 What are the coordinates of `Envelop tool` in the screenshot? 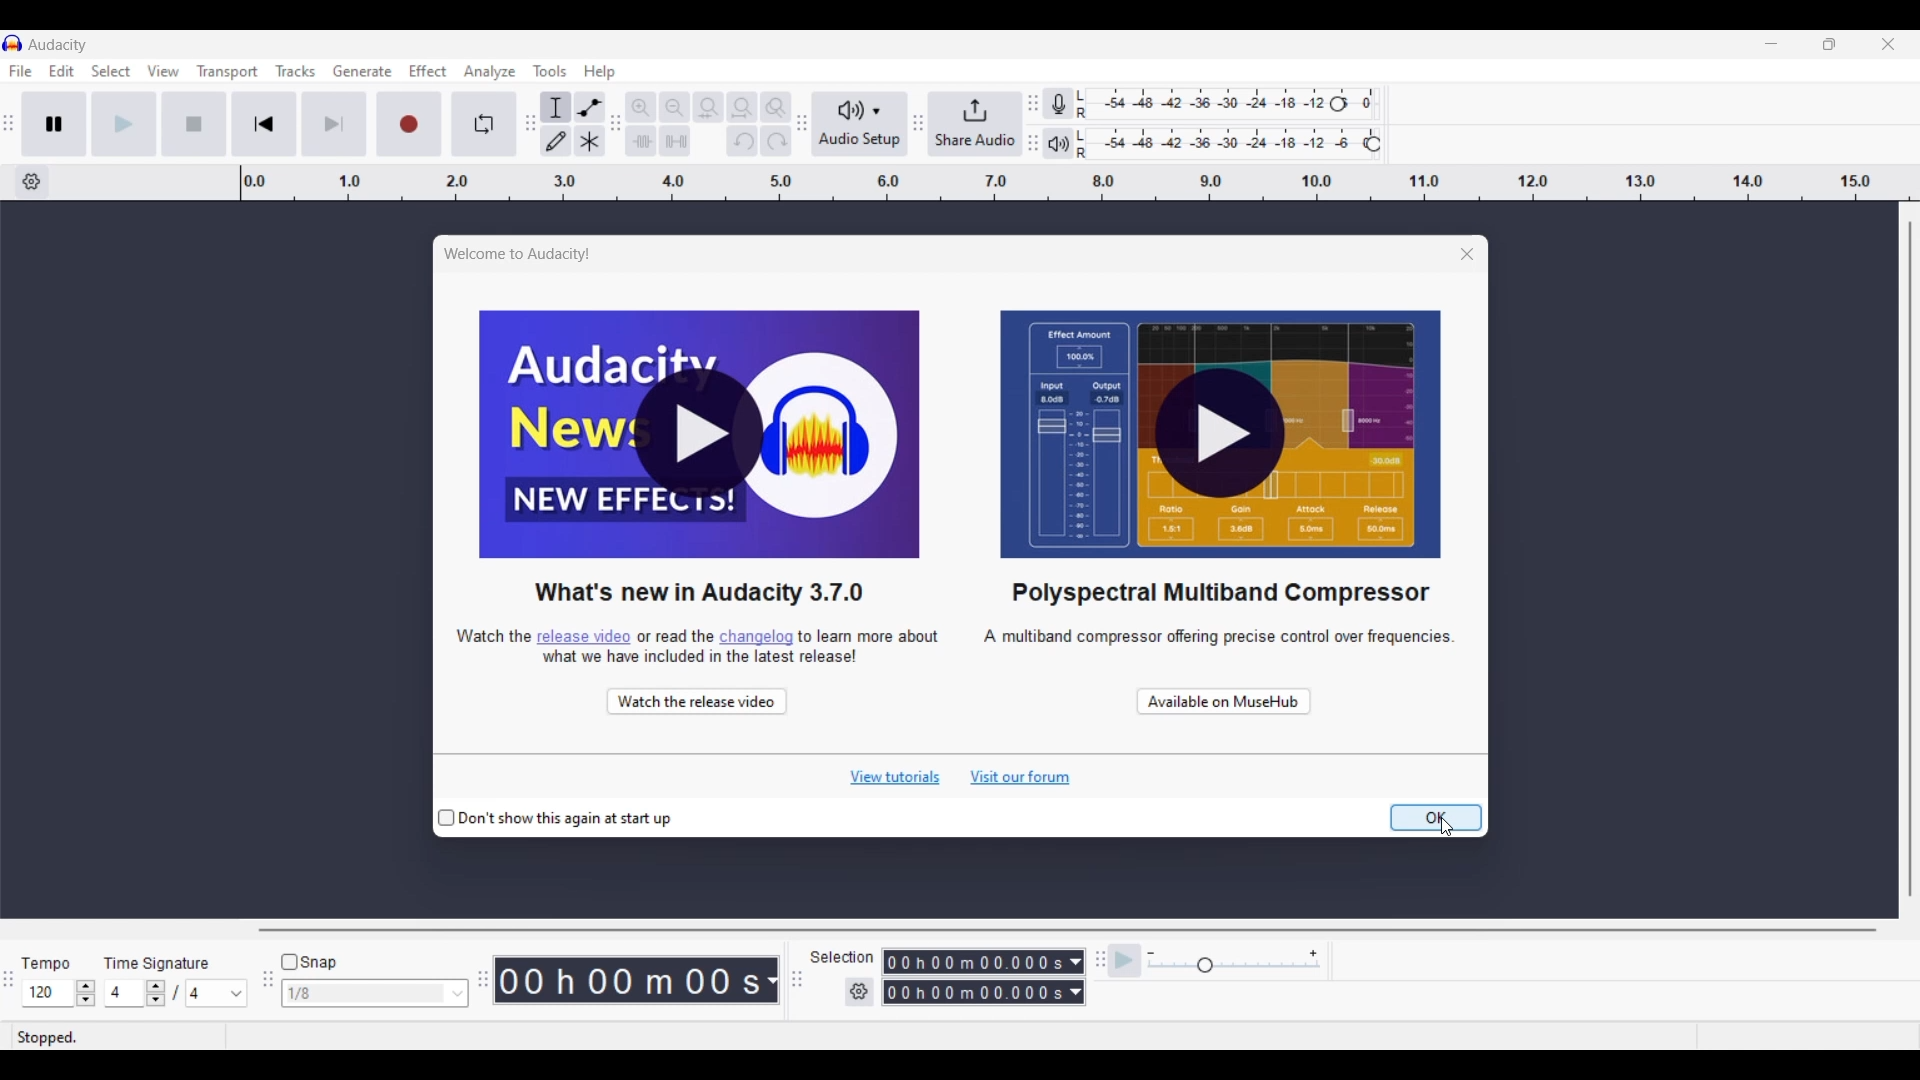 It's located at (590, 107).